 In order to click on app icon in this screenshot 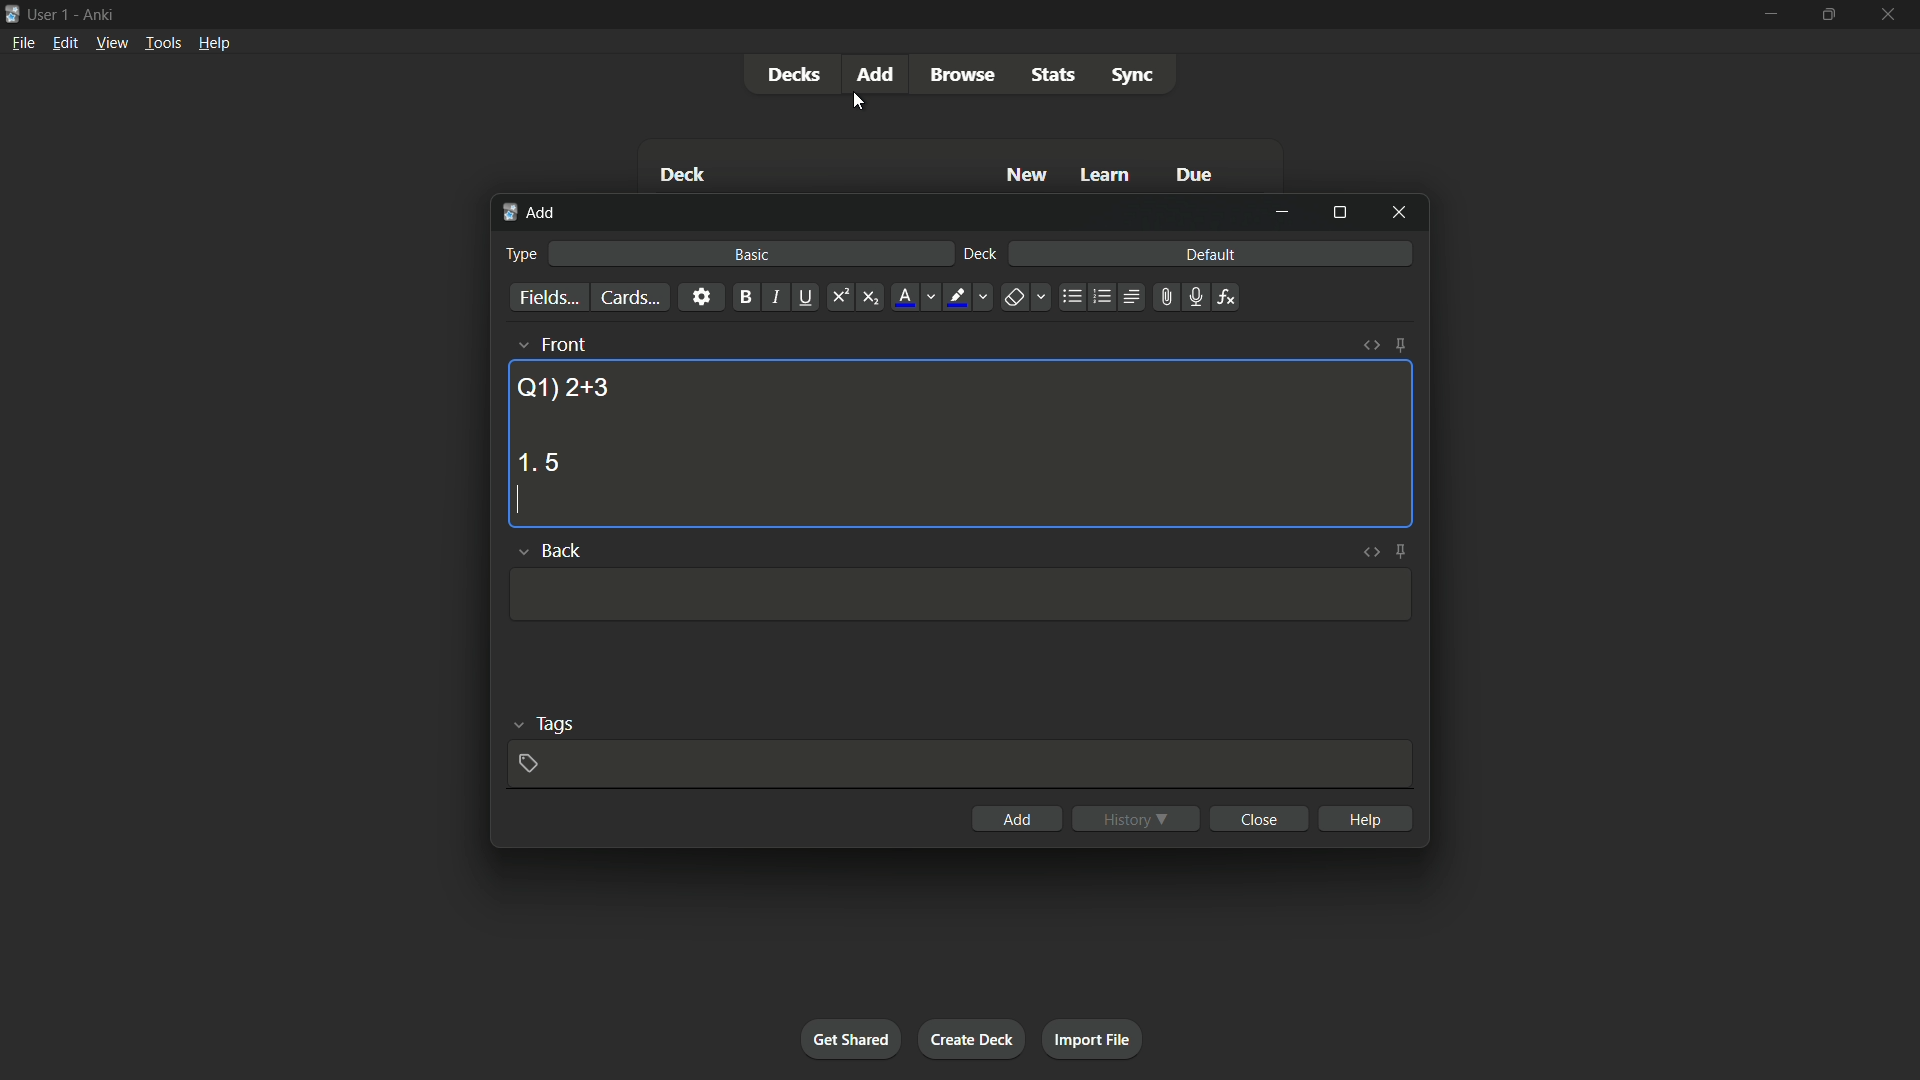, I will do `click(12, 12)`.